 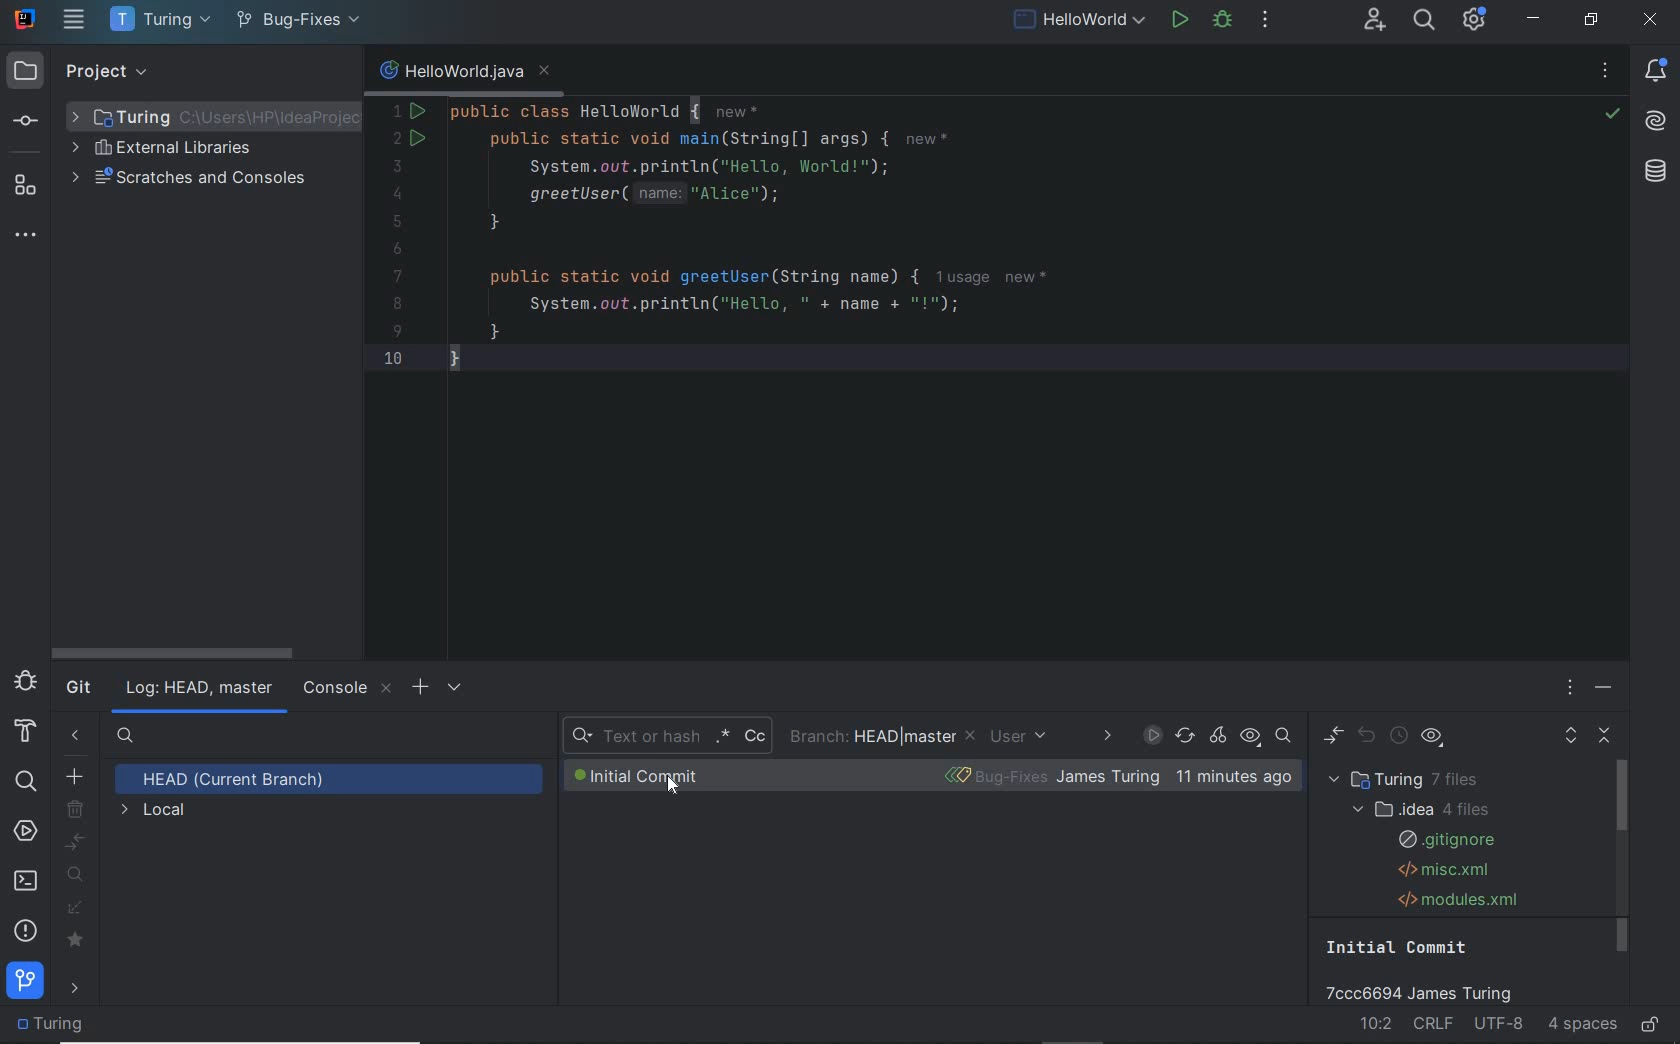 What do you see at coordinates (1429, 969) in the screenshot?
I see `Commit name` at bounding box center [1429, 969].